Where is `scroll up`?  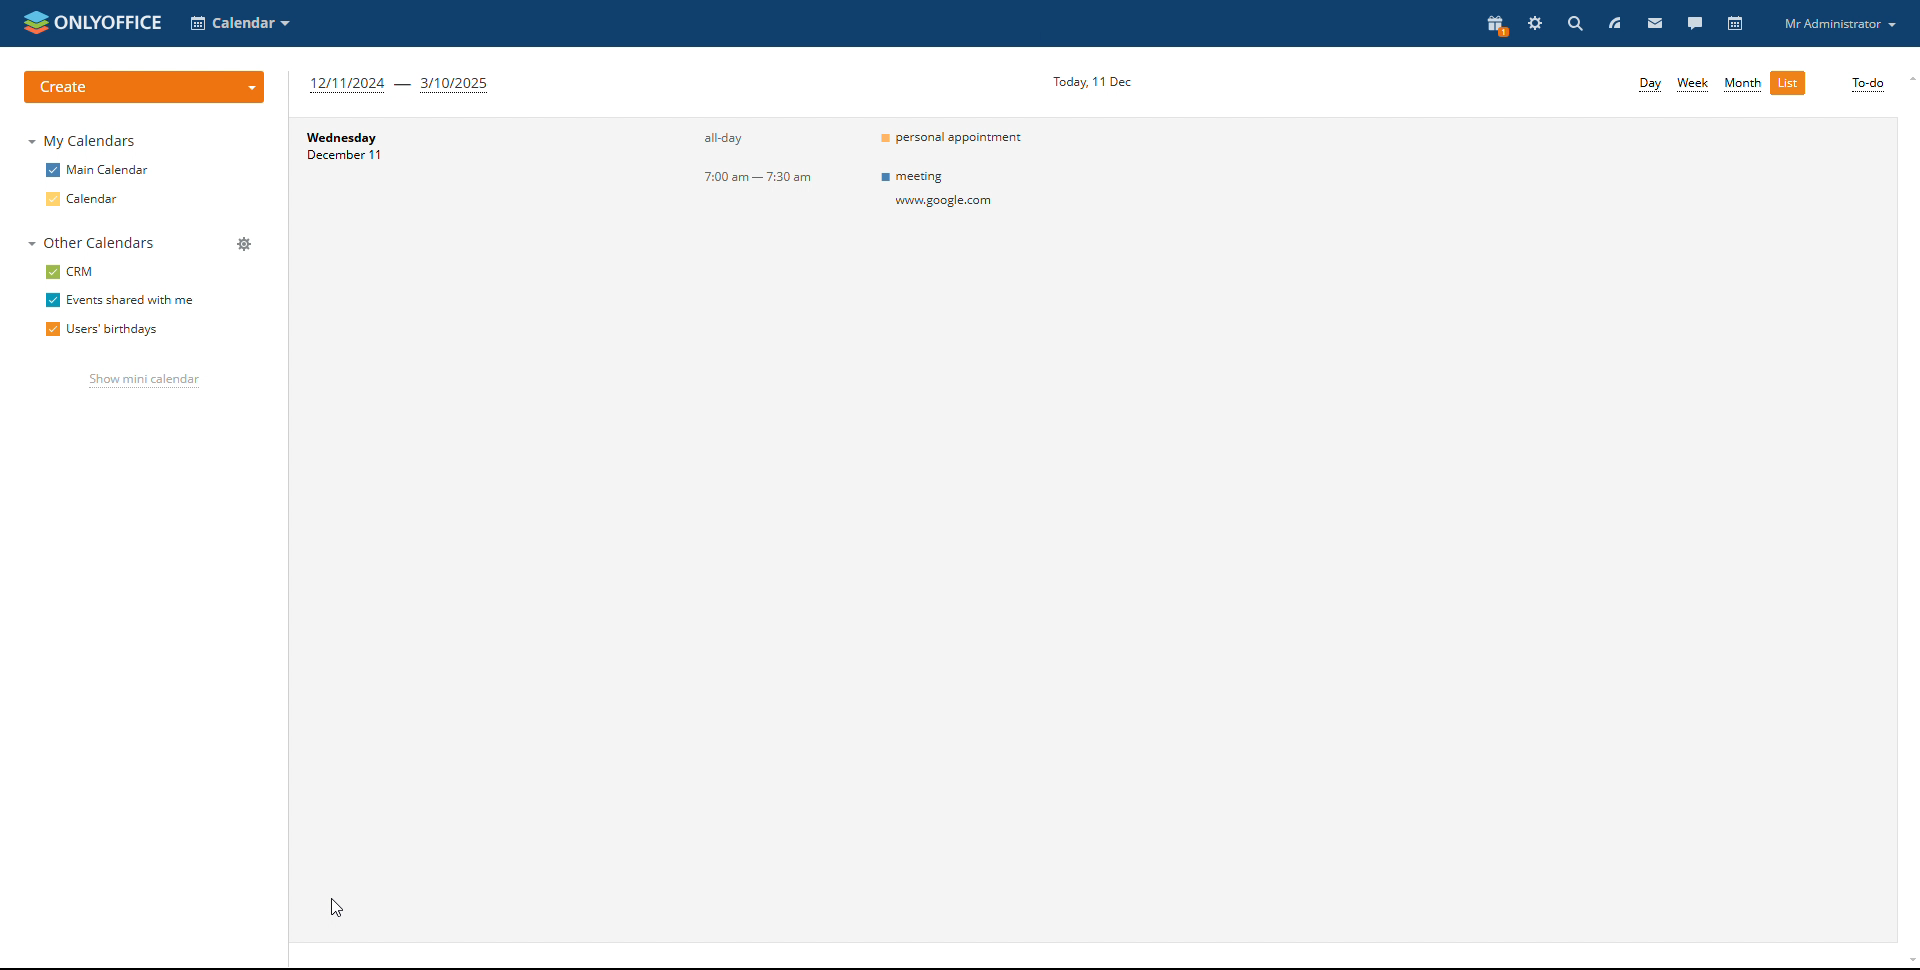
scroll up is located at coordinates (1908, 80).